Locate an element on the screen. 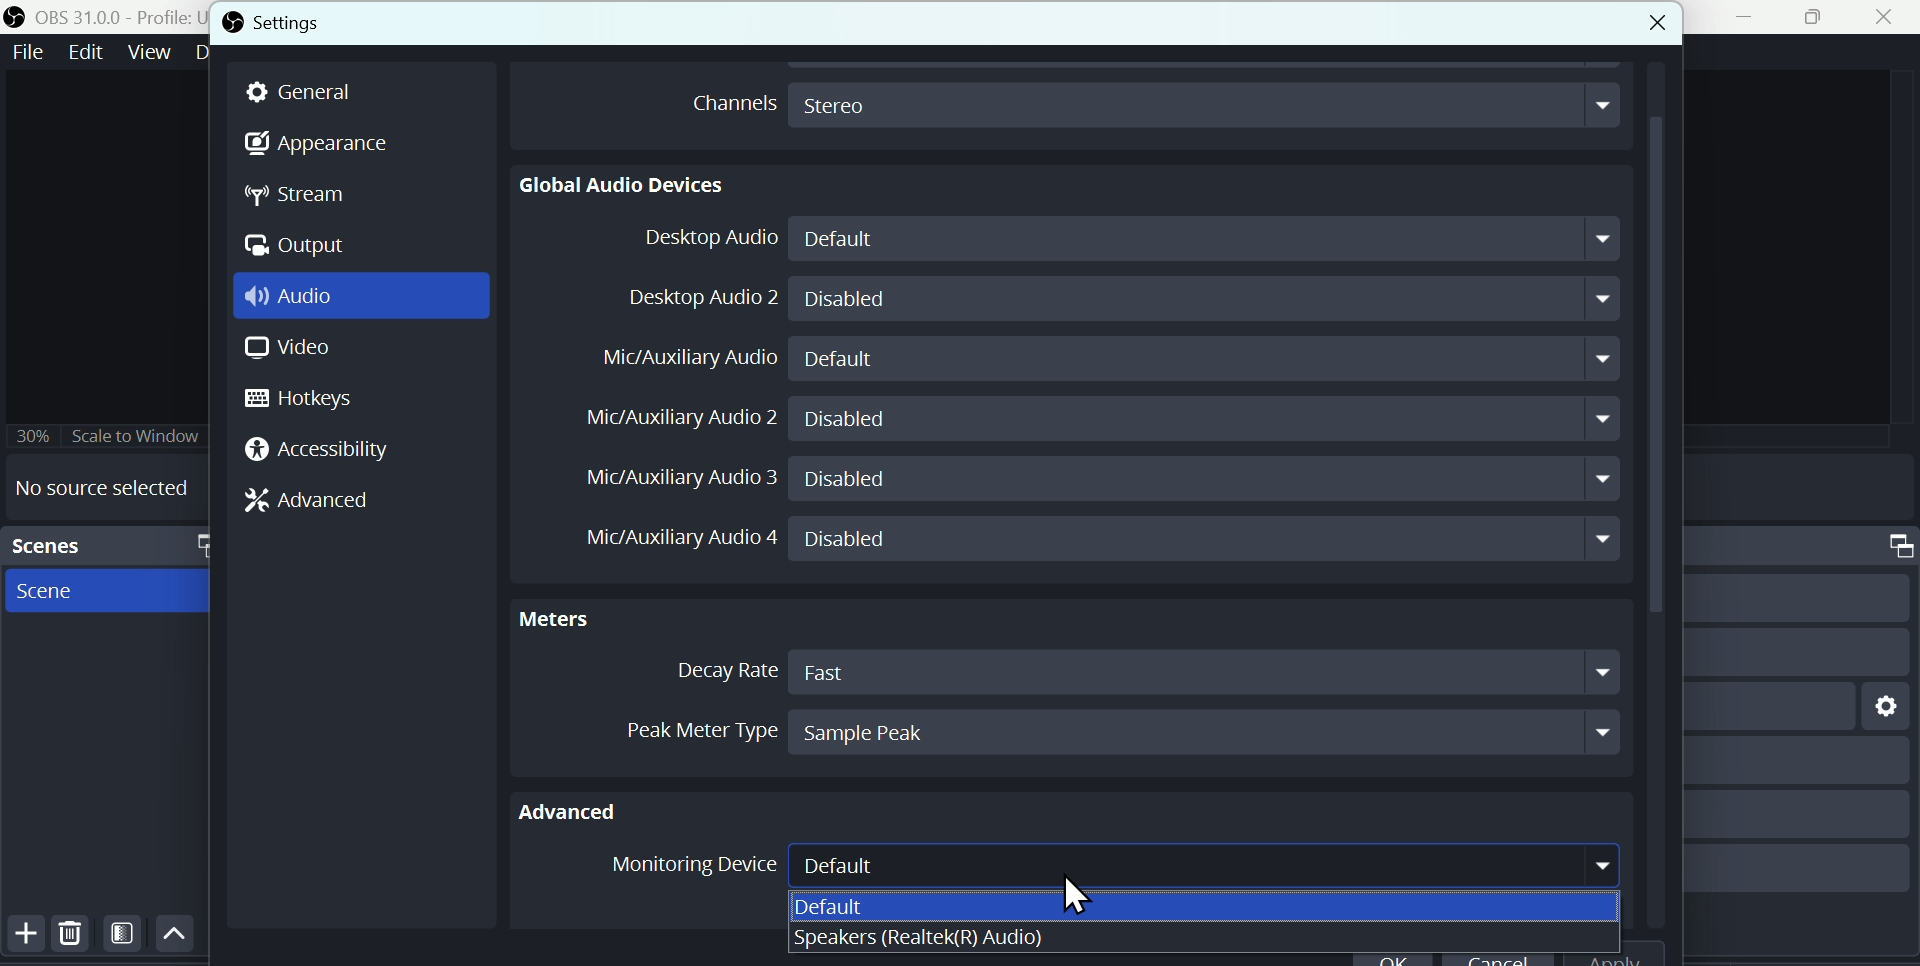  Delete is located at coordinates (70, 936).